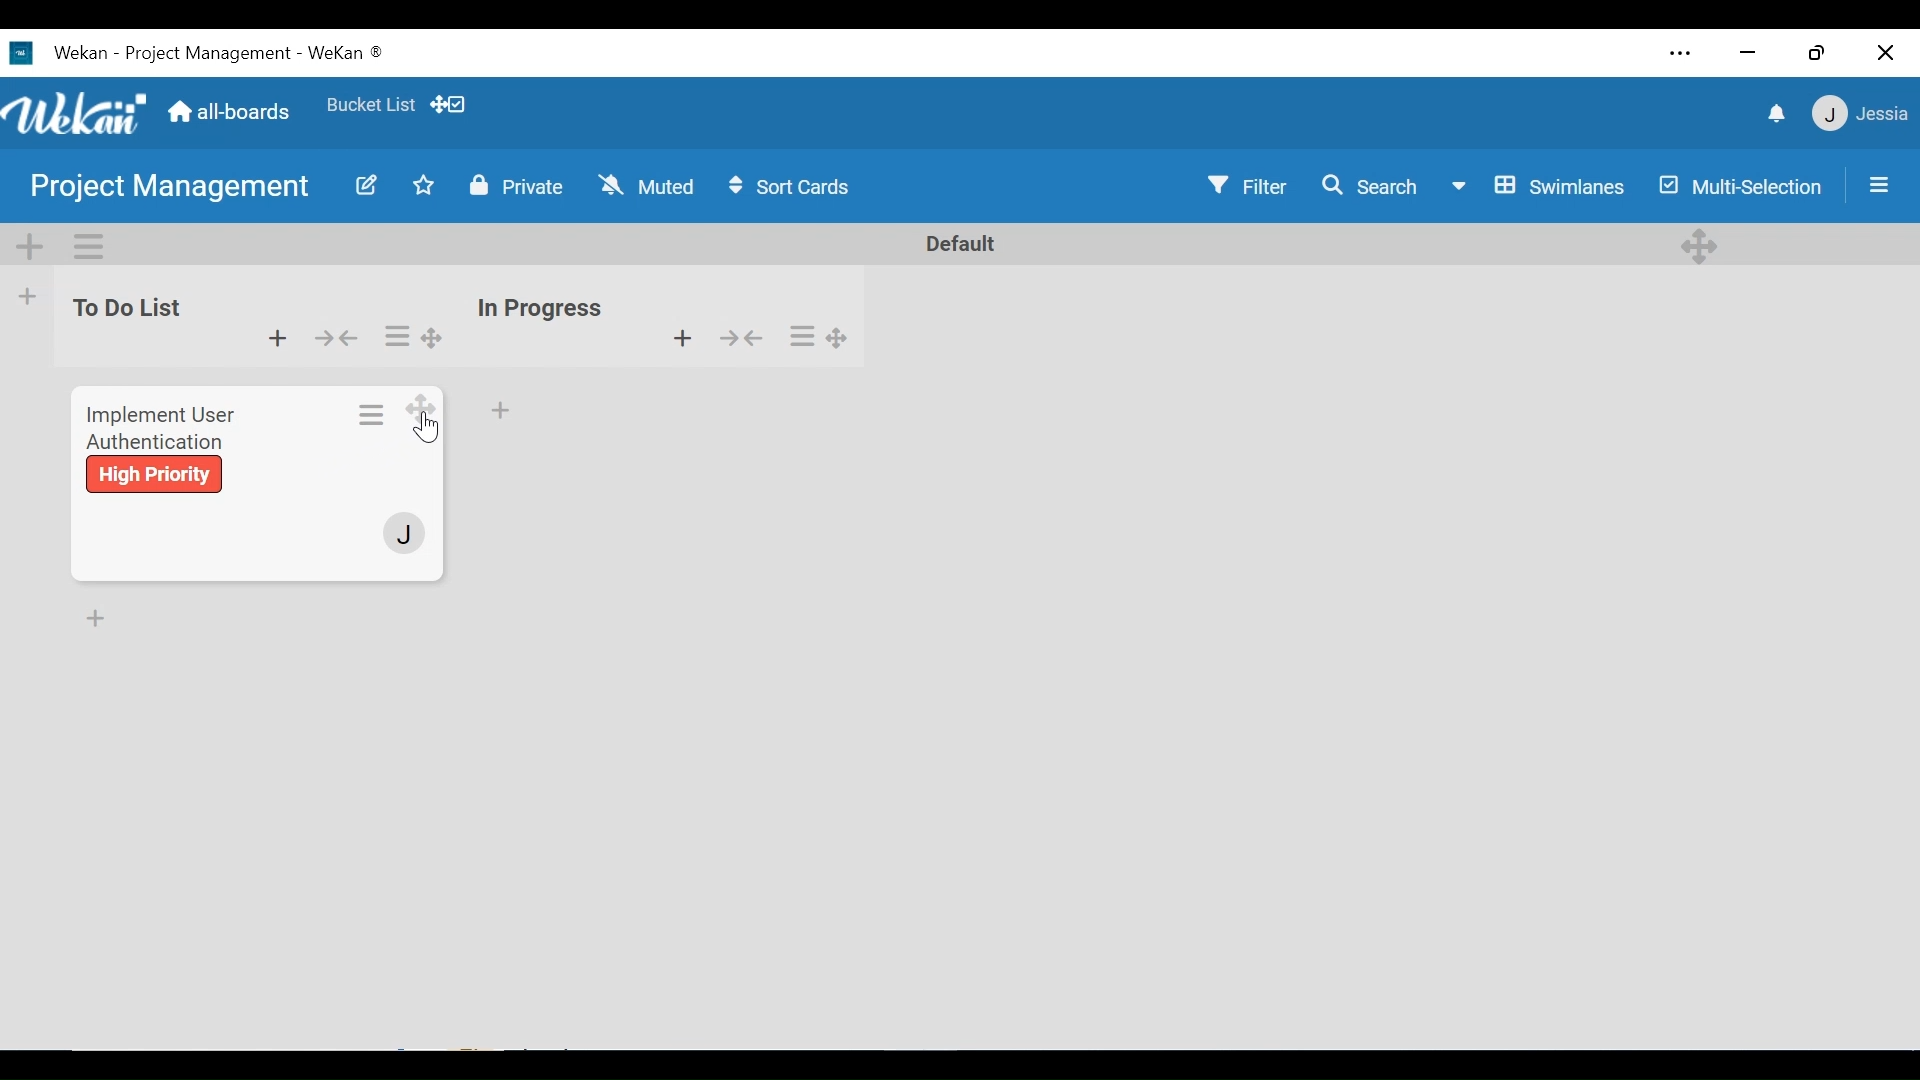  Describe the element at coordinates (1543, 188) in the screenshot. I see ` Swimlanes` at that location.